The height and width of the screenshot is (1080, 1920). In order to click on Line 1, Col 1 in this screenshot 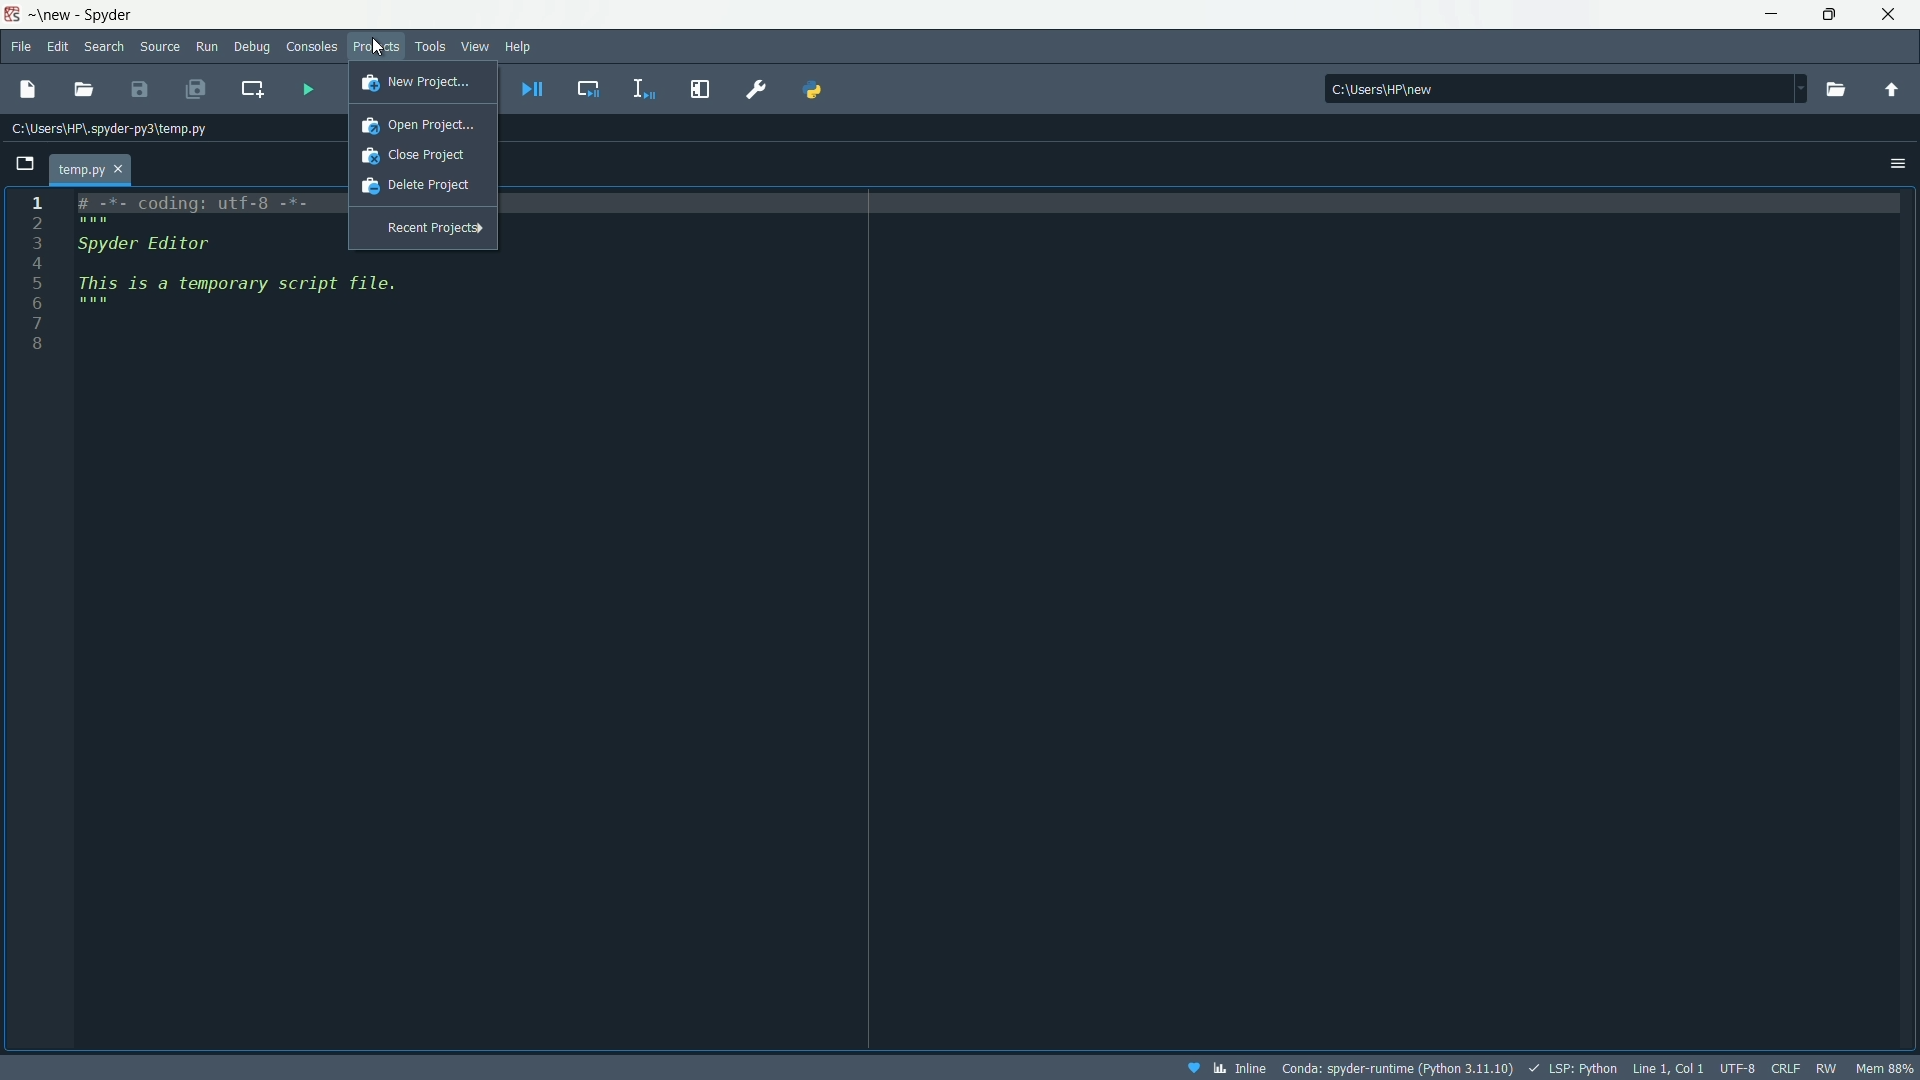, I will do `click(1668, 1067)`.